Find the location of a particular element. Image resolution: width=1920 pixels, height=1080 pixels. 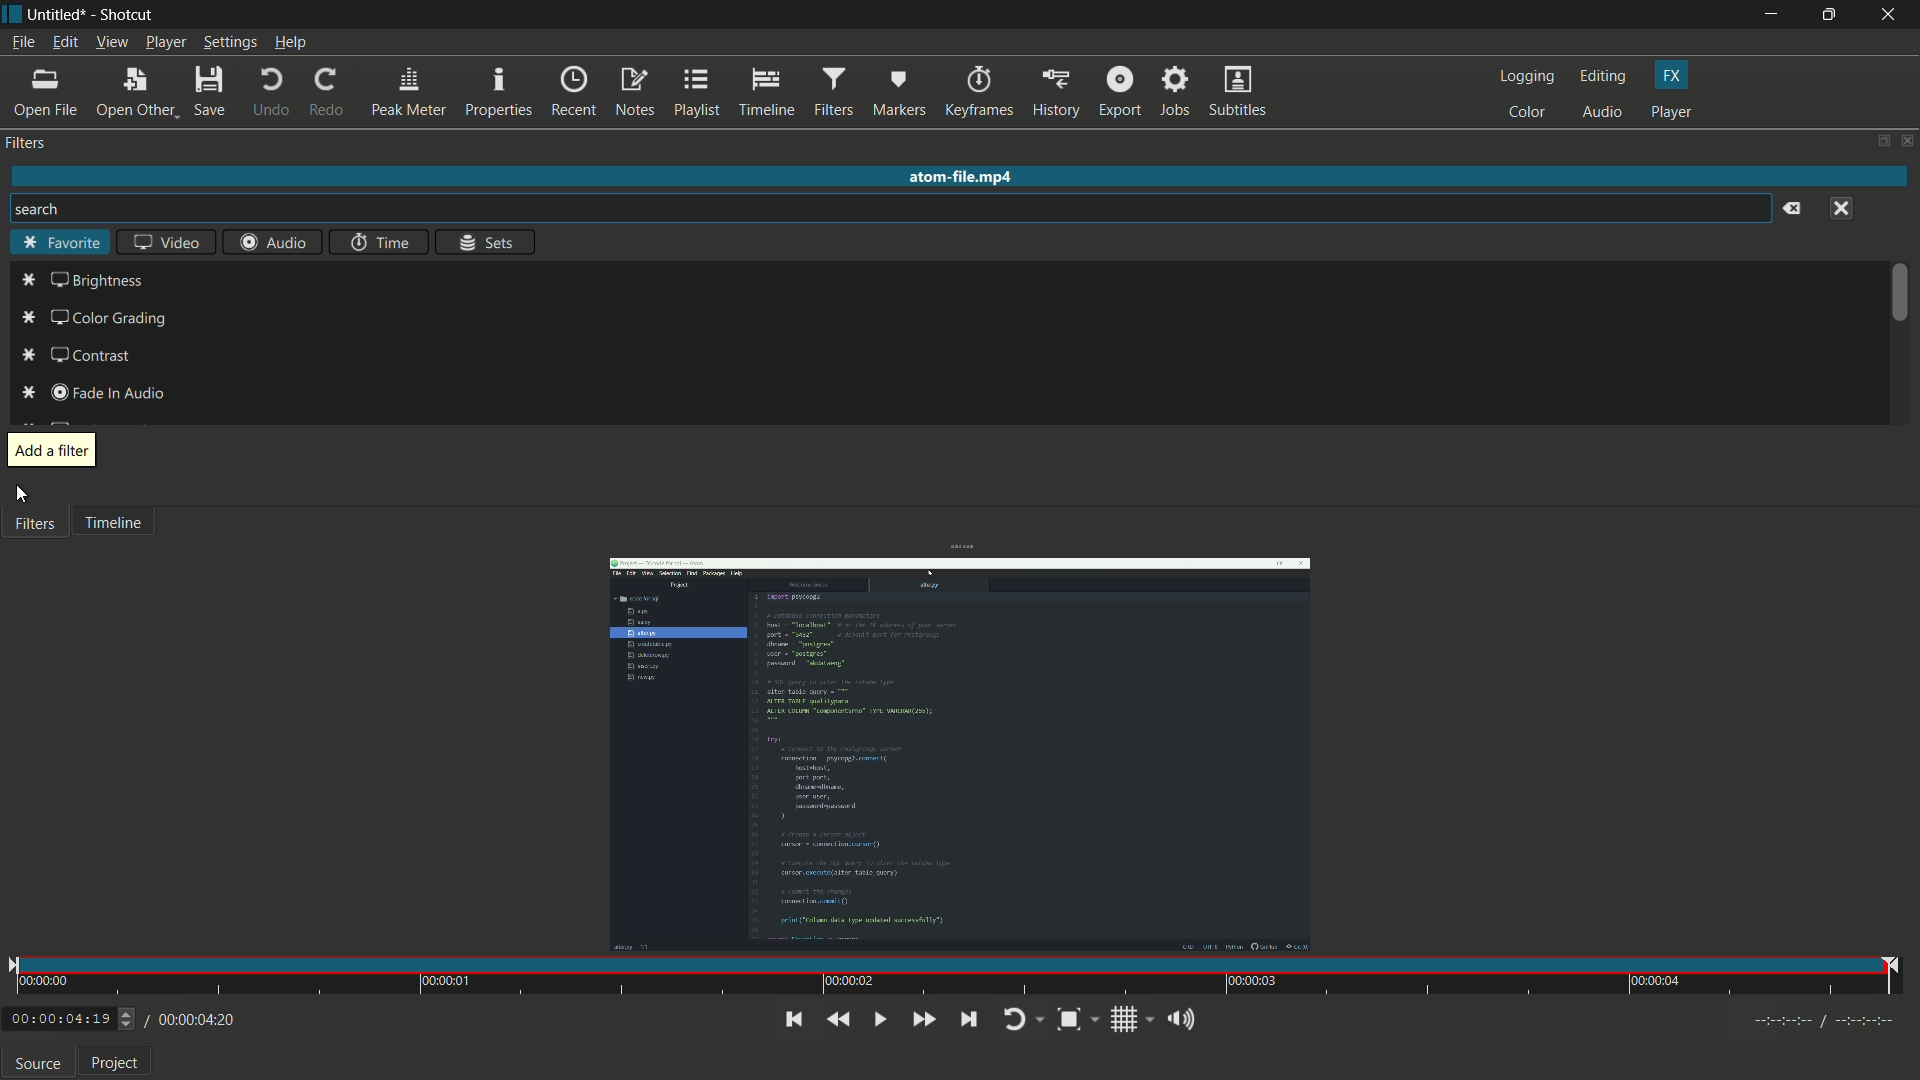

toggle player looping is located at coordinates (1021, 1021).